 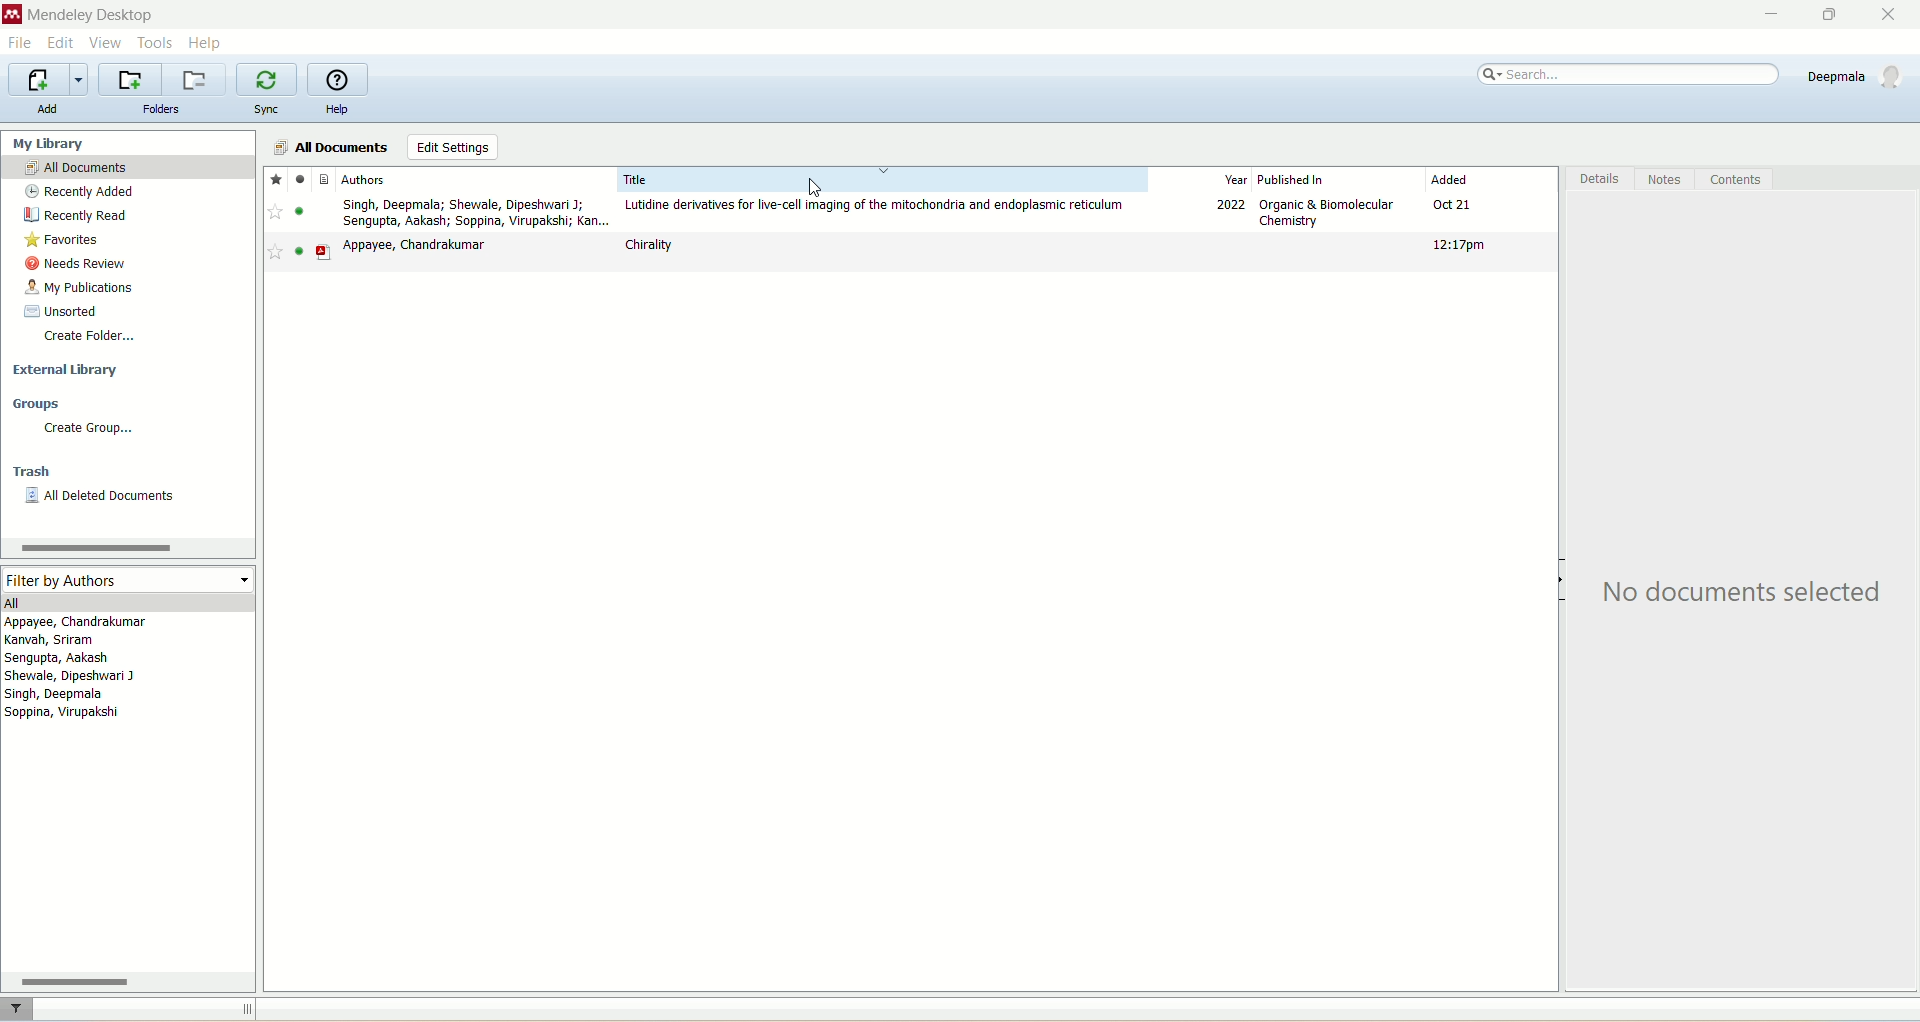 I want to click on favorite, so click(x=274, y=178).